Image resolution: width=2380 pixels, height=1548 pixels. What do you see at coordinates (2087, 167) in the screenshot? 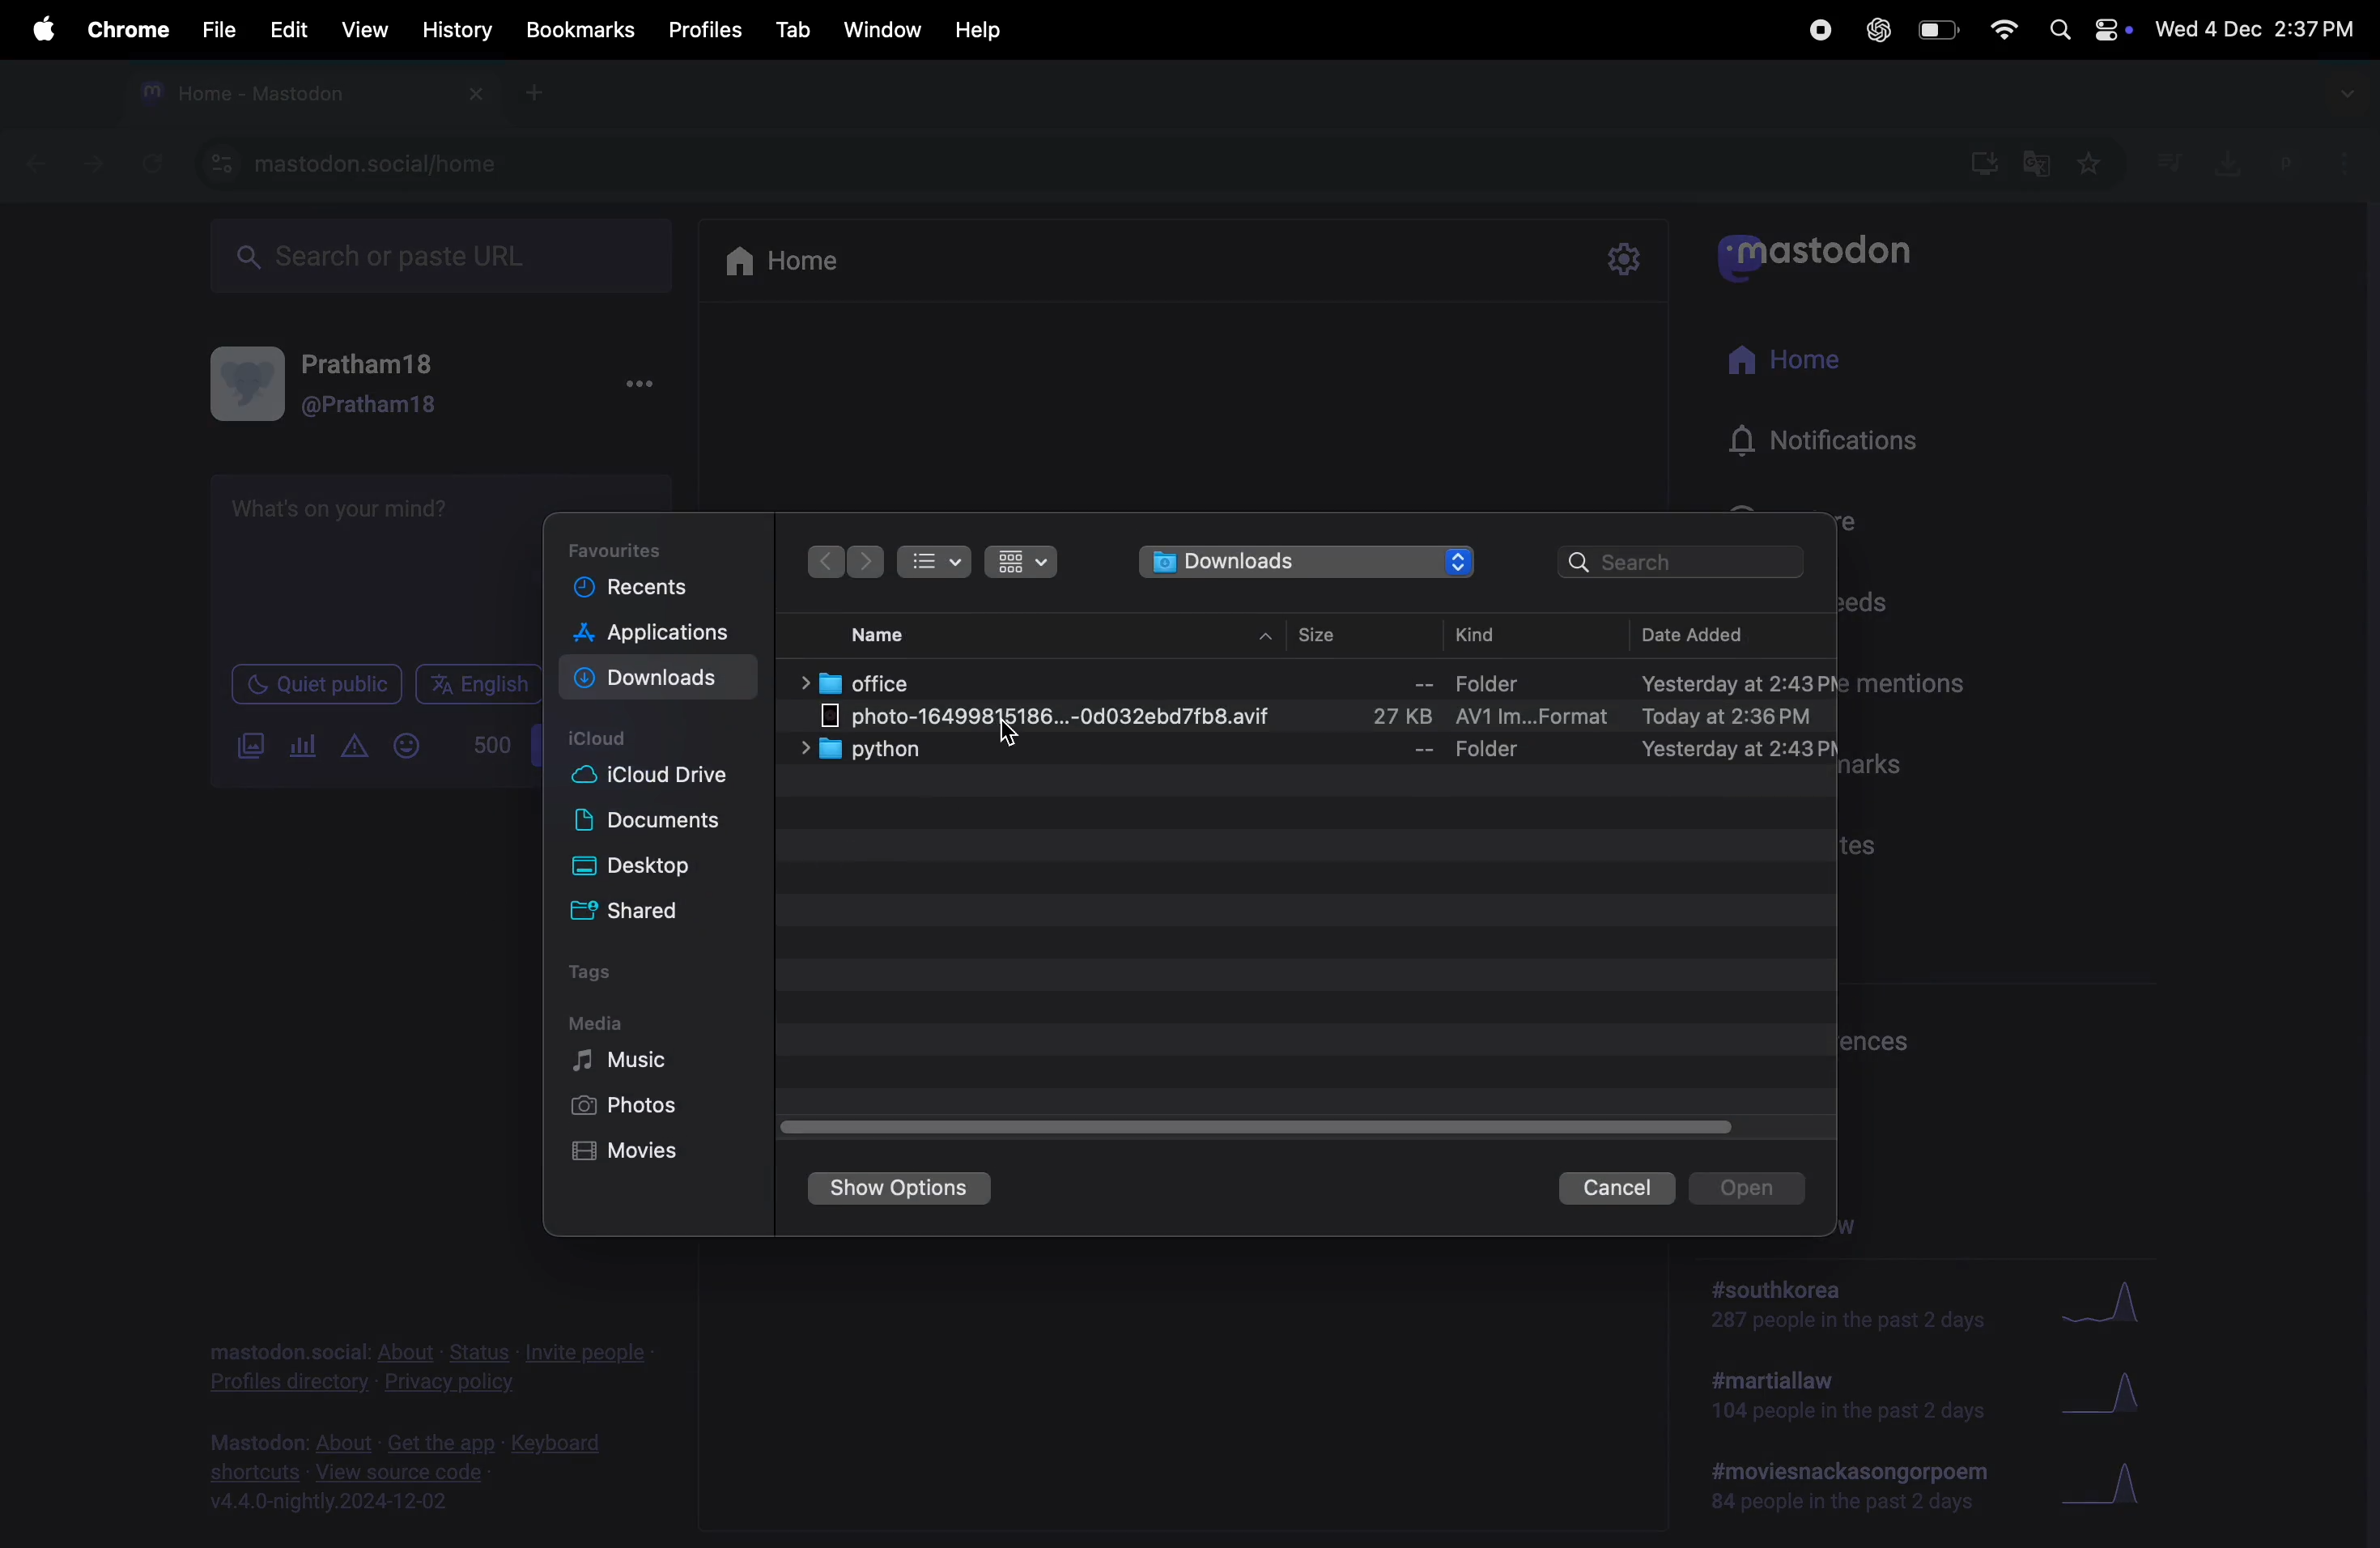
I see `favourites` at bounding box center [2087, 167].